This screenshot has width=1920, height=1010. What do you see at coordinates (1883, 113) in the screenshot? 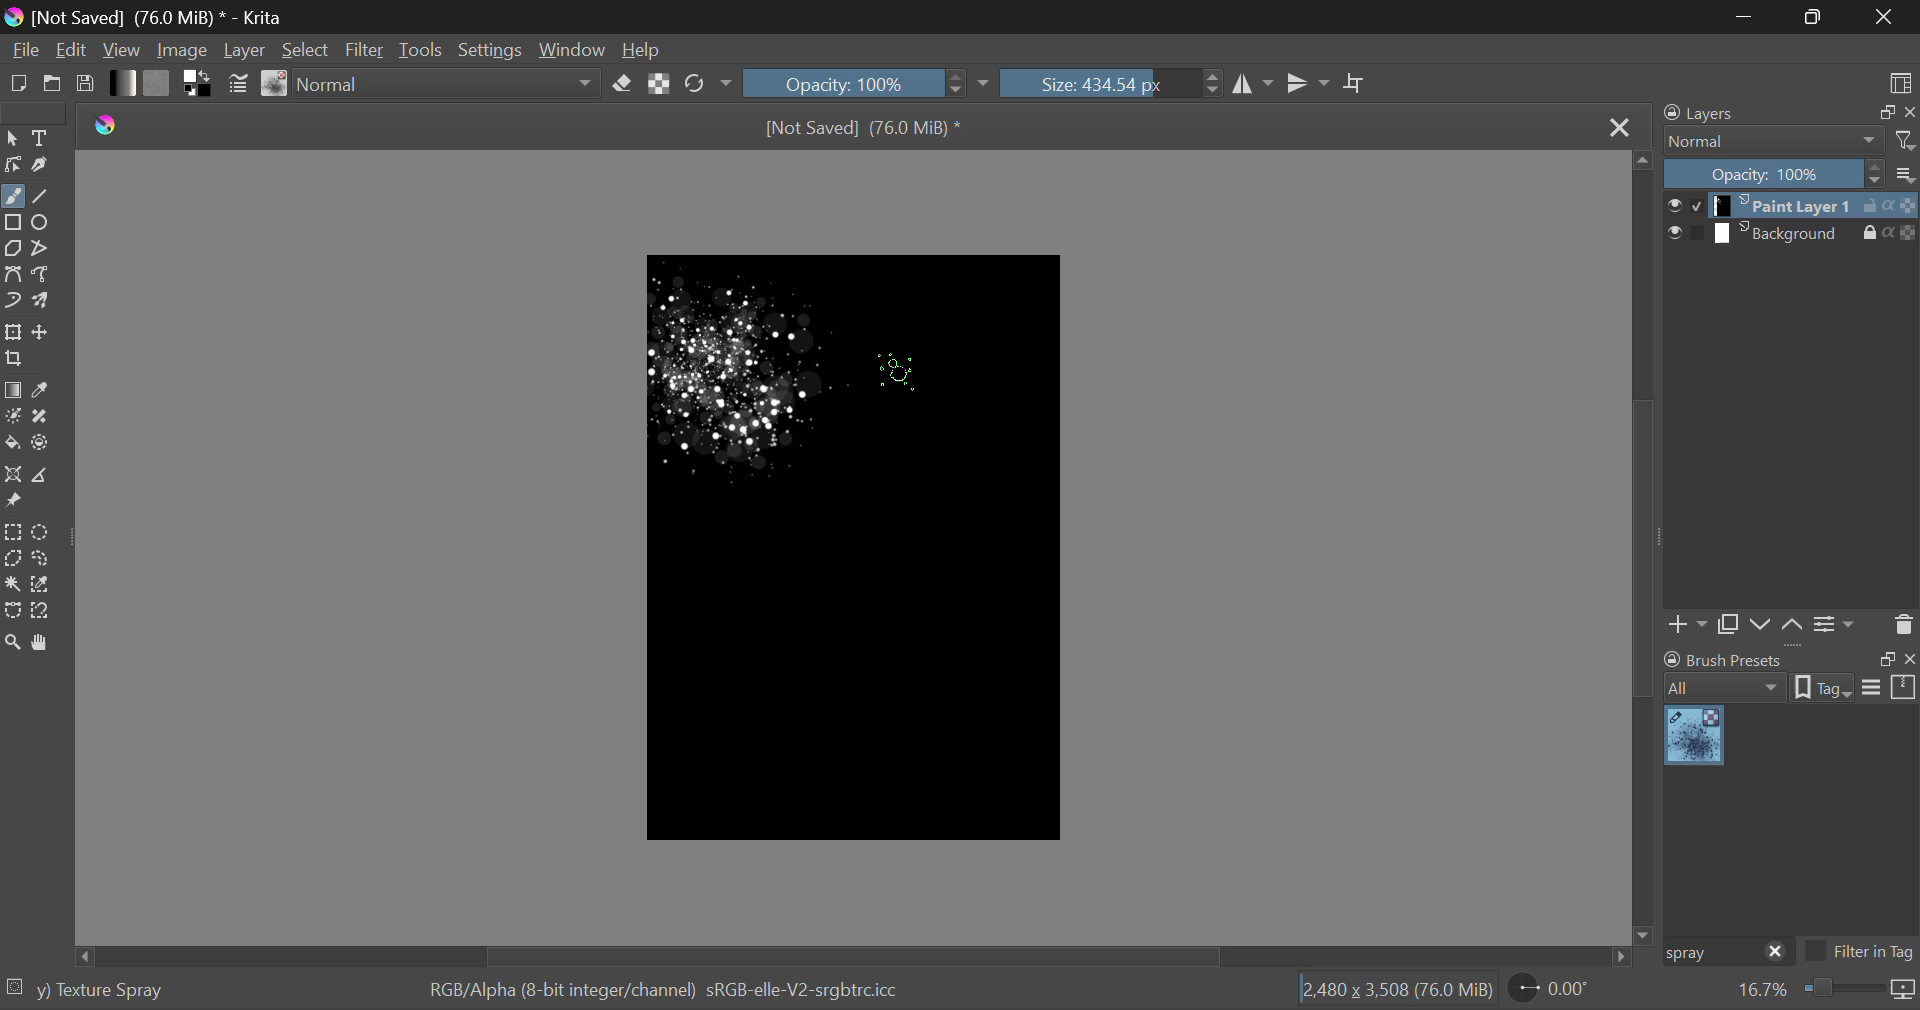
I see `restore` at bounding box center [1883, 113].